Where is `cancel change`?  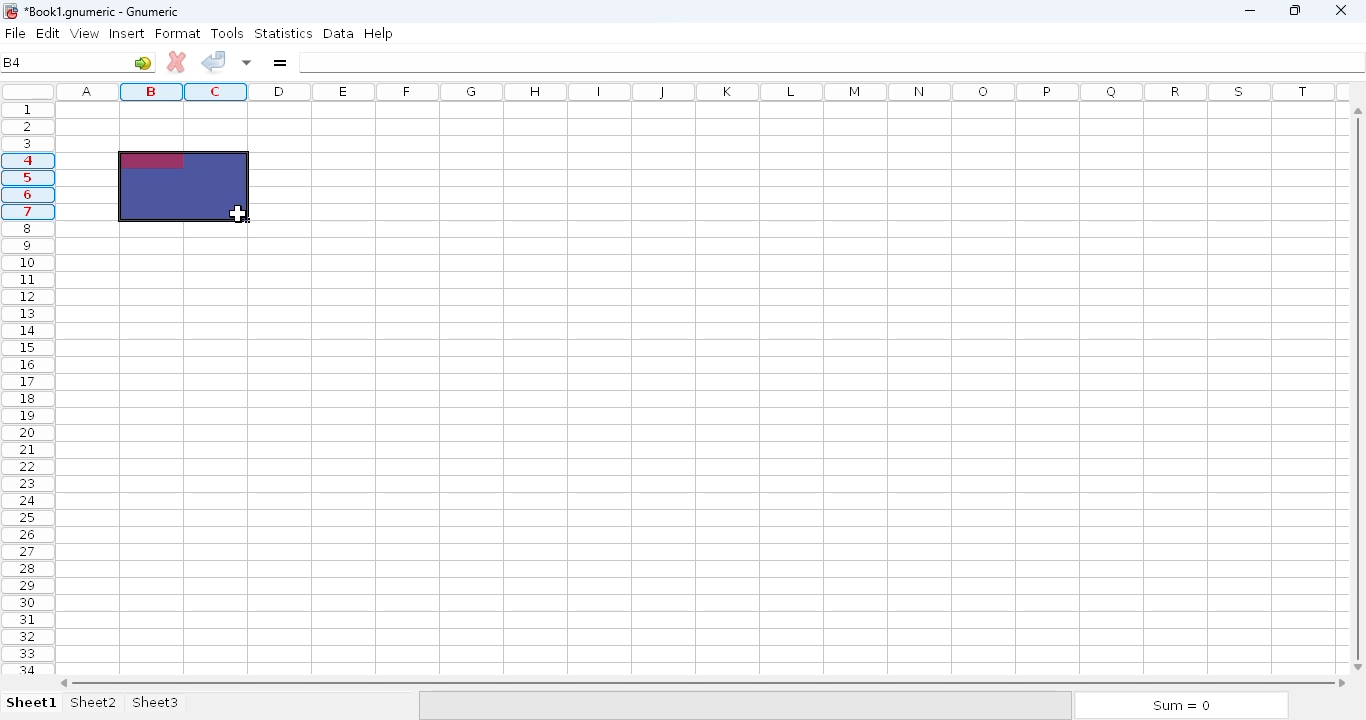 cancel change is located at coordinates (176, 62).